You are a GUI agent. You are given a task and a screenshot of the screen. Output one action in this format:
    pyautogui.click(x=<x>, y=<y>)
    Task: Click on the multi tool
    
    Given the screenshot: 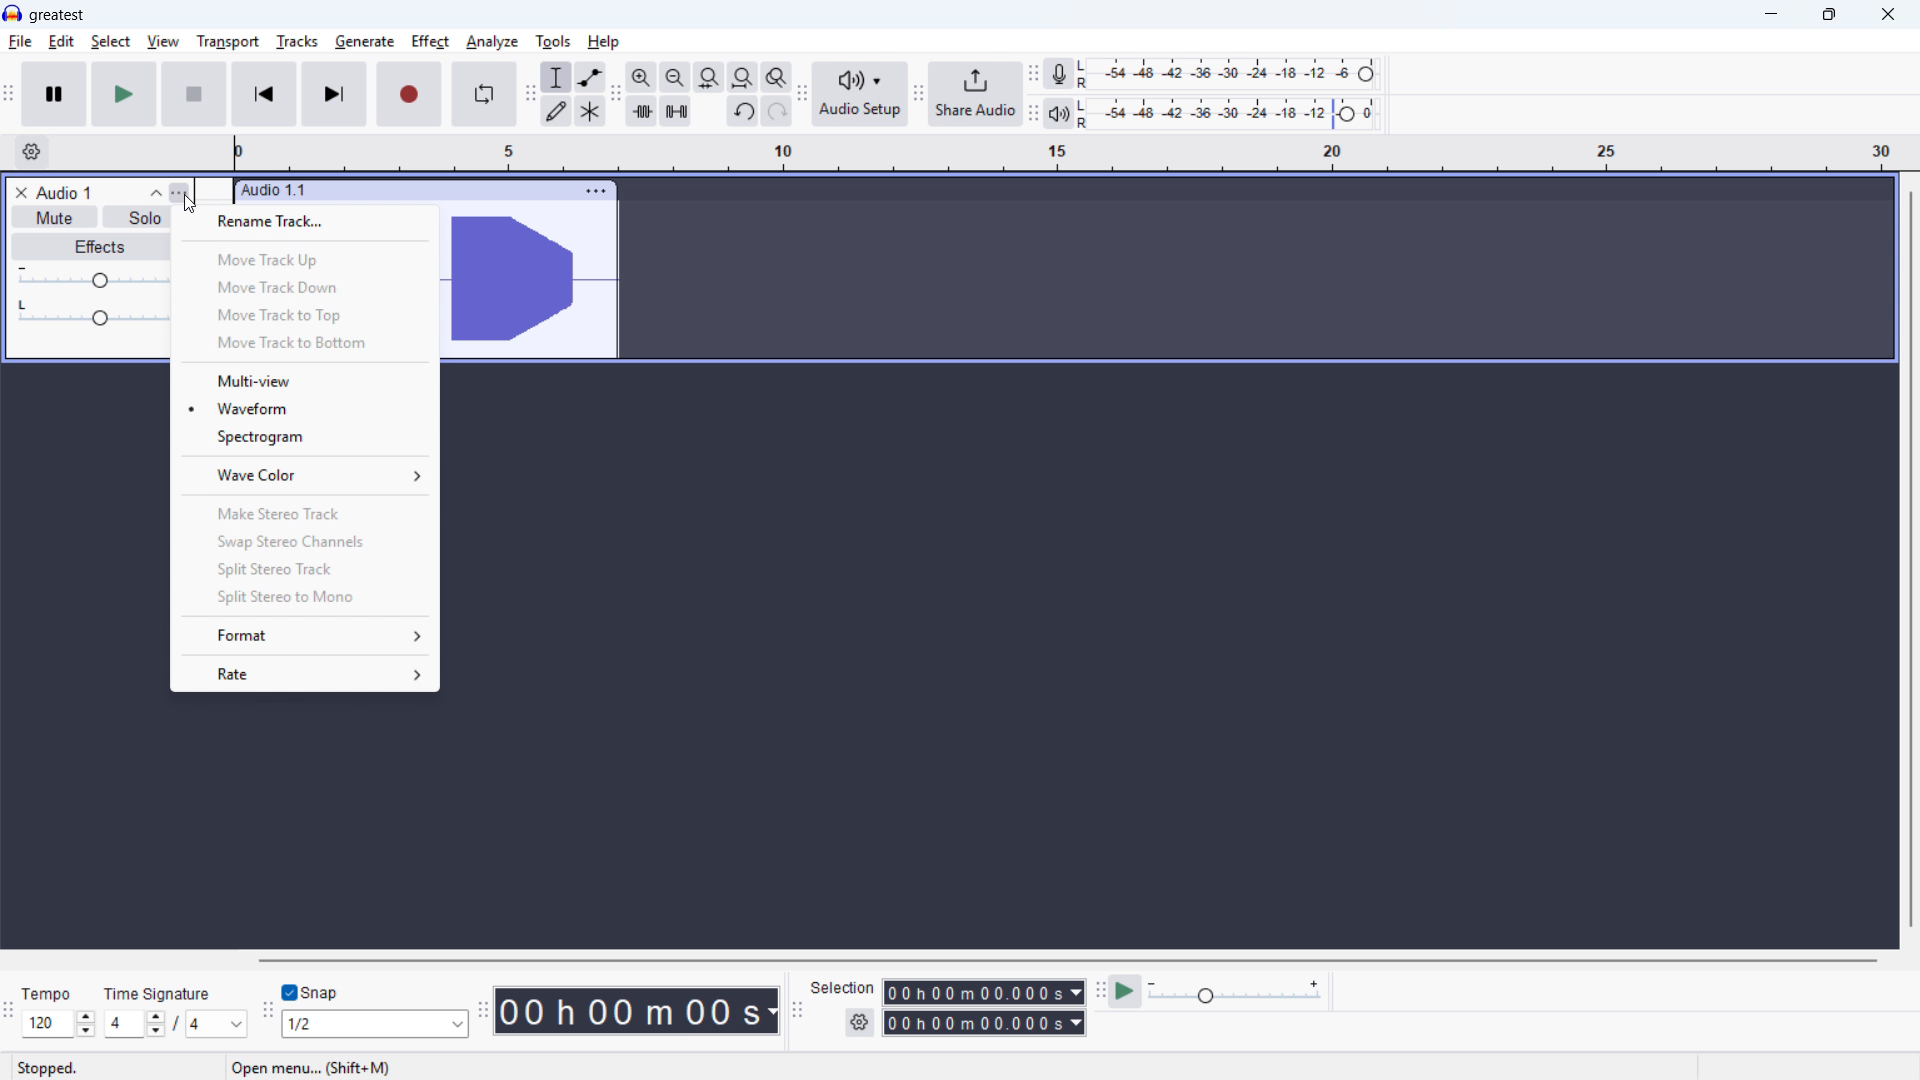 What is the action you would take?
    pyautogui.click(x=591, y=112)
    